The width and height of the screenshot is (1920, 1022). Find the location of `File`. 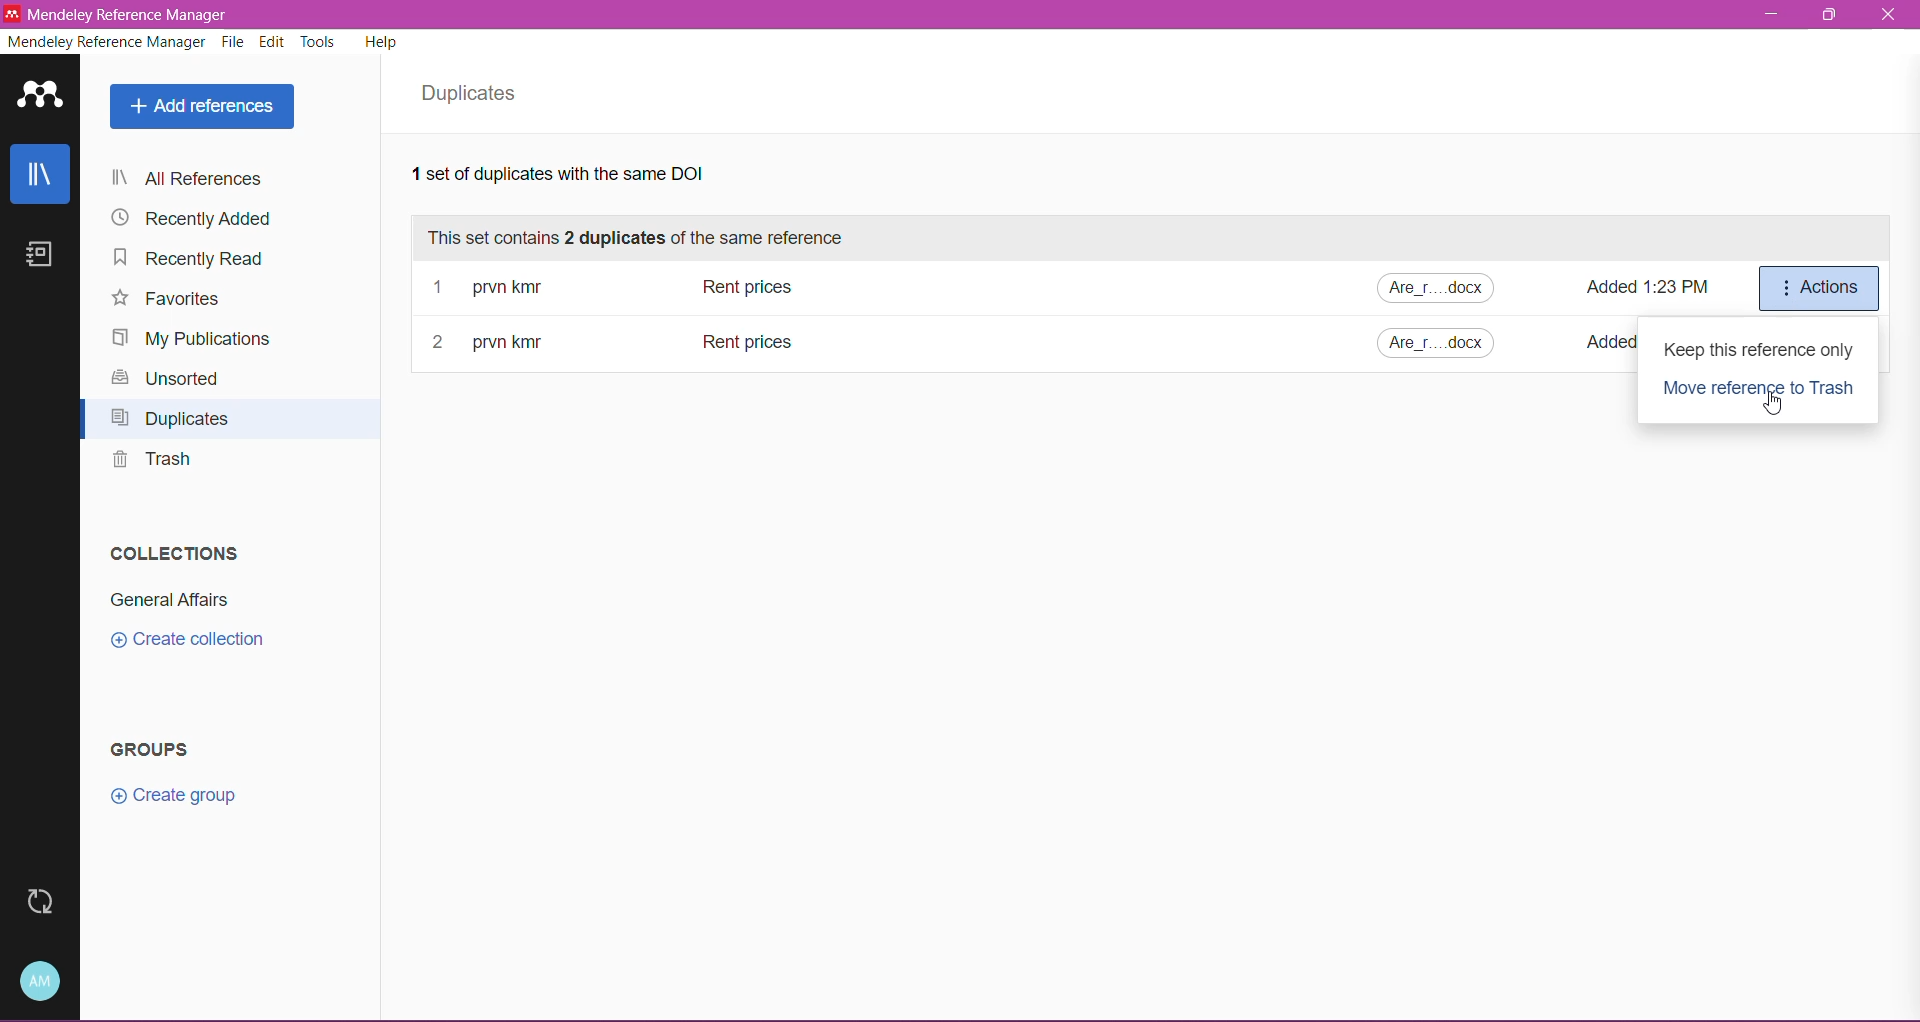

File is located at coordinates (235, 43).